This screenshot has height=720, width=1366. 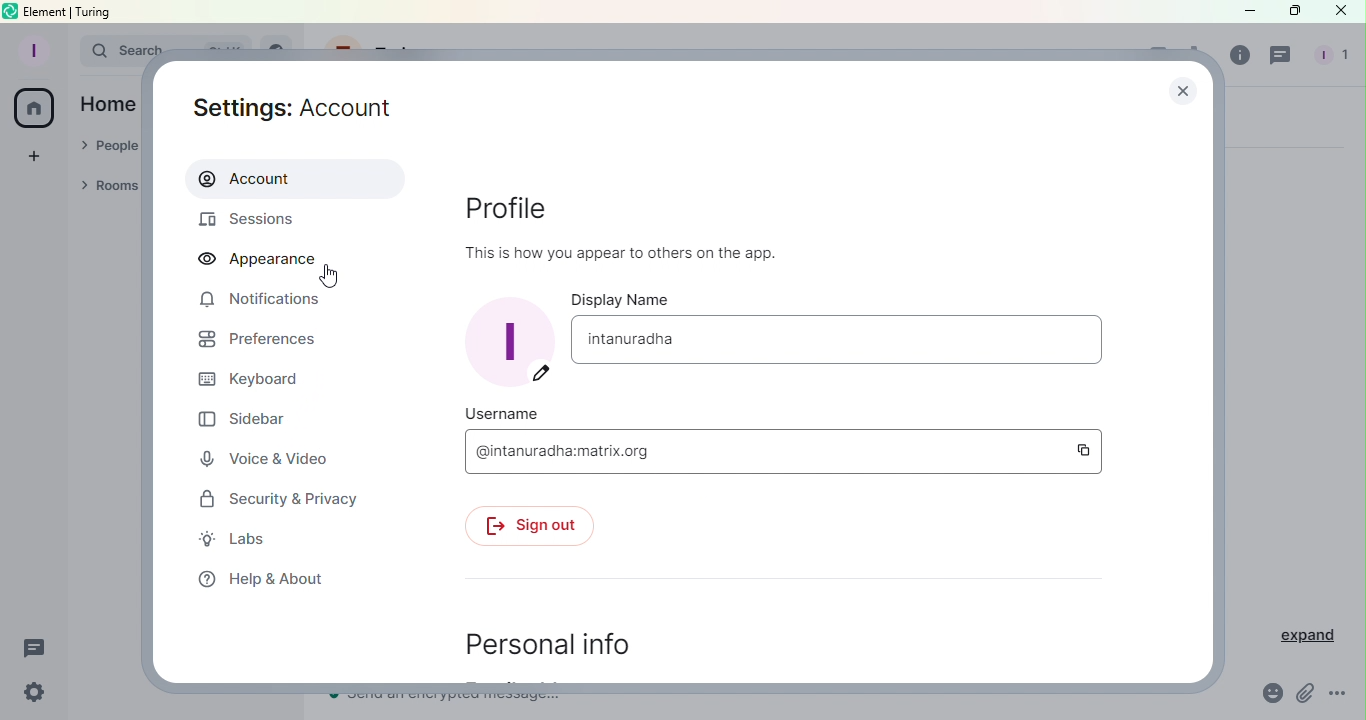 What do you see at coordinates (314, 104) in the screenshot?
I see `Settings: Account` at bounding box center [314, 104].